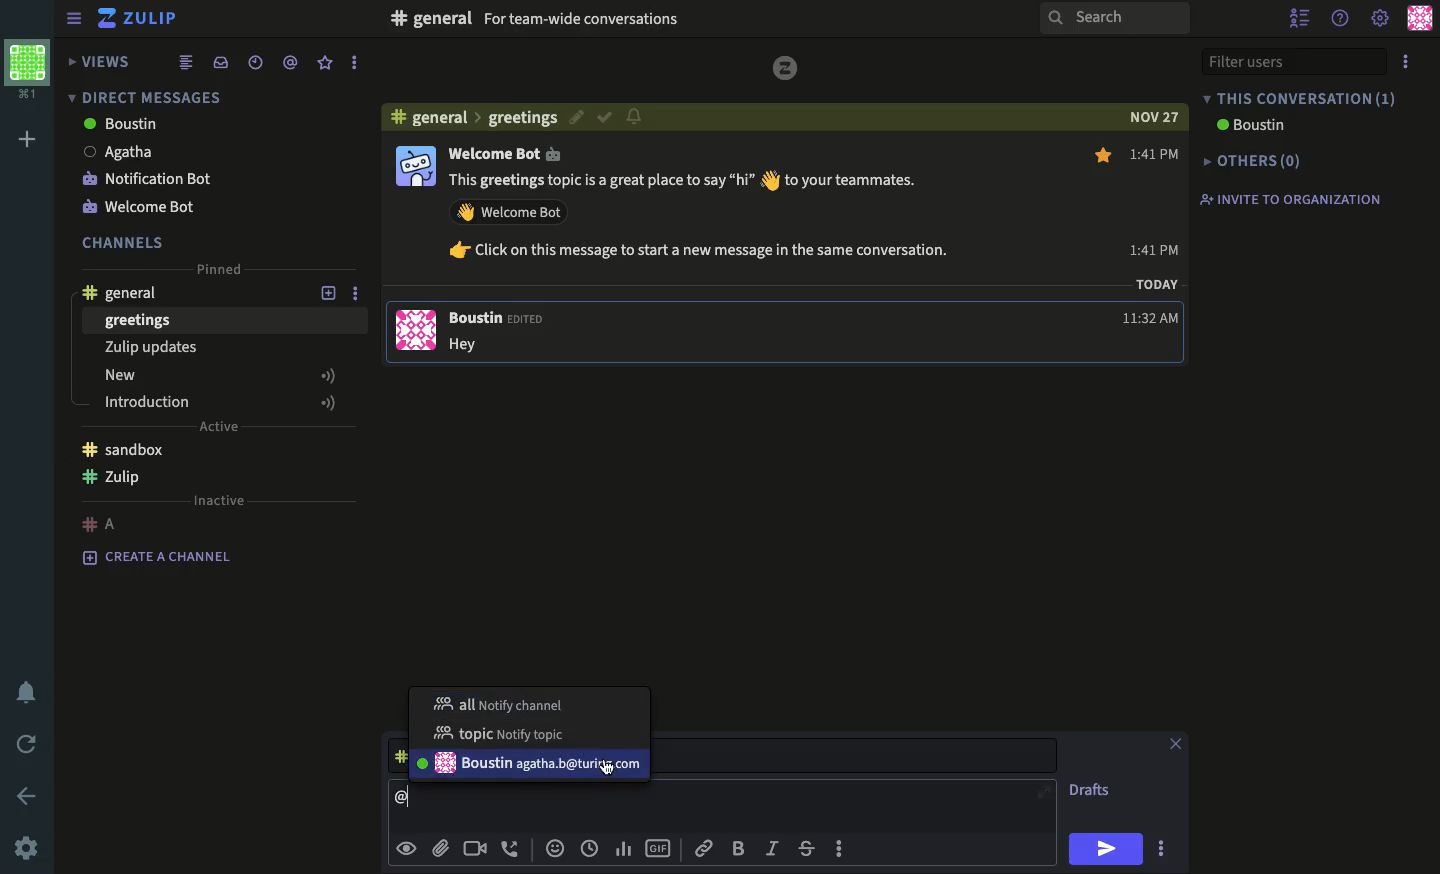 The image size is (1440, 874). Describe the element at coordinates (1300, 15) in the screenshot. I see `hide user list` at that location.